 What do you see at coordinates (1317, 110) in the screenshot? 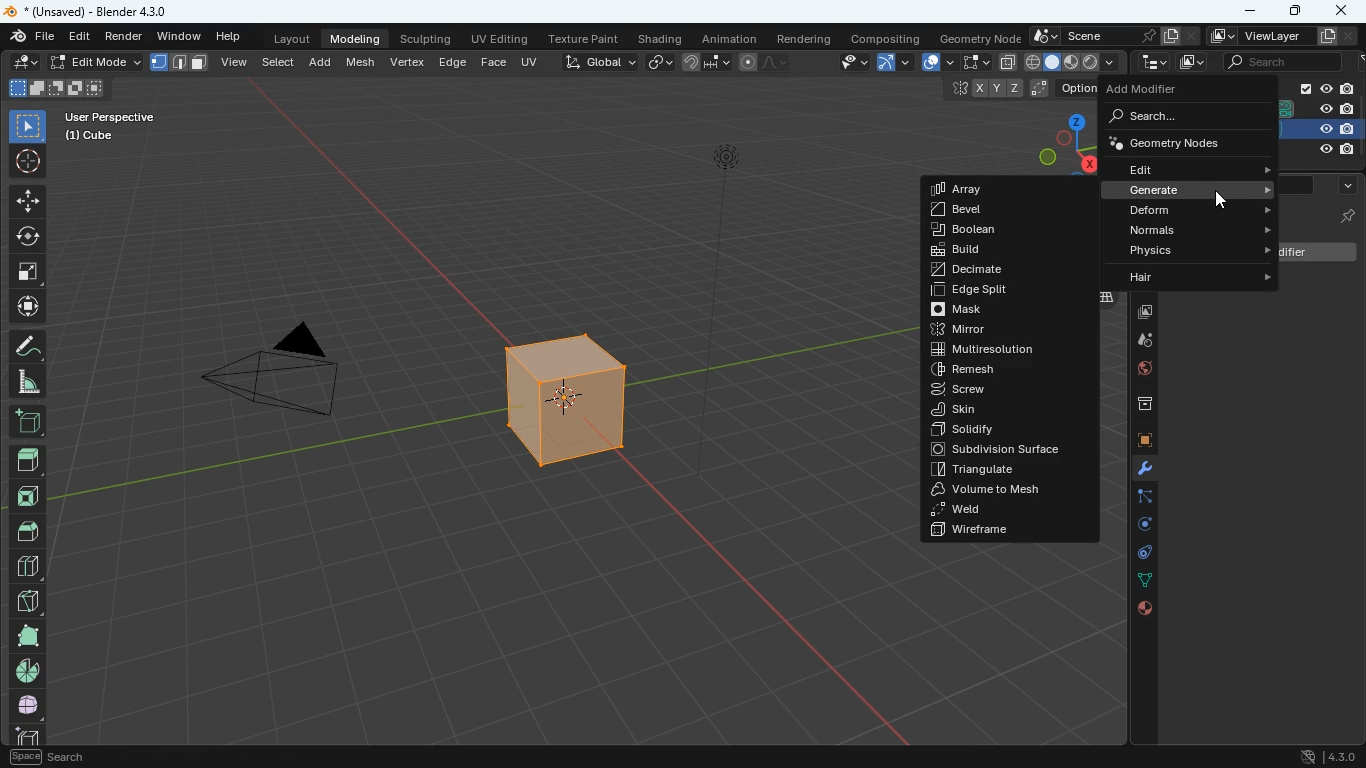
I see `camera` at bounding box center [1317, 110].